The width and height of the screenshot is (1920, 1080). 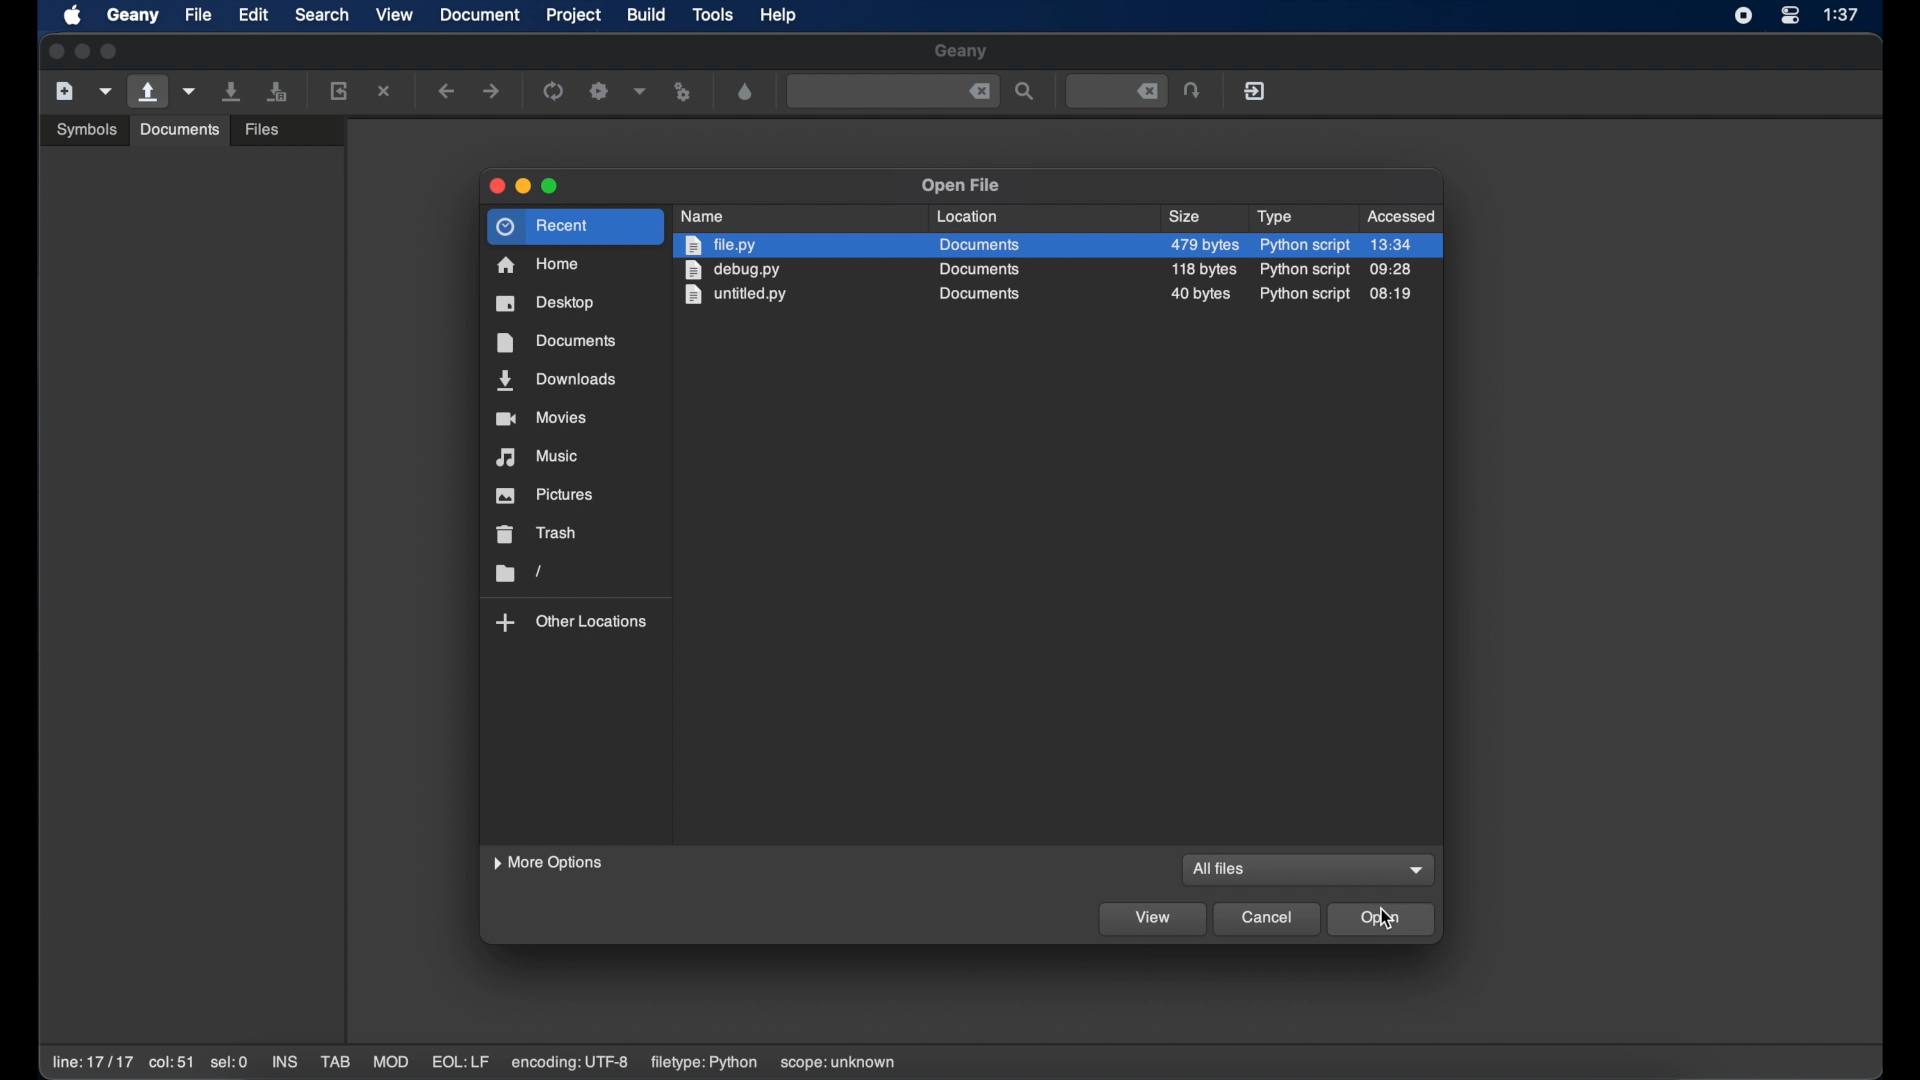 I want to click on find the entered text in the current file, so click(x=892, y=92).